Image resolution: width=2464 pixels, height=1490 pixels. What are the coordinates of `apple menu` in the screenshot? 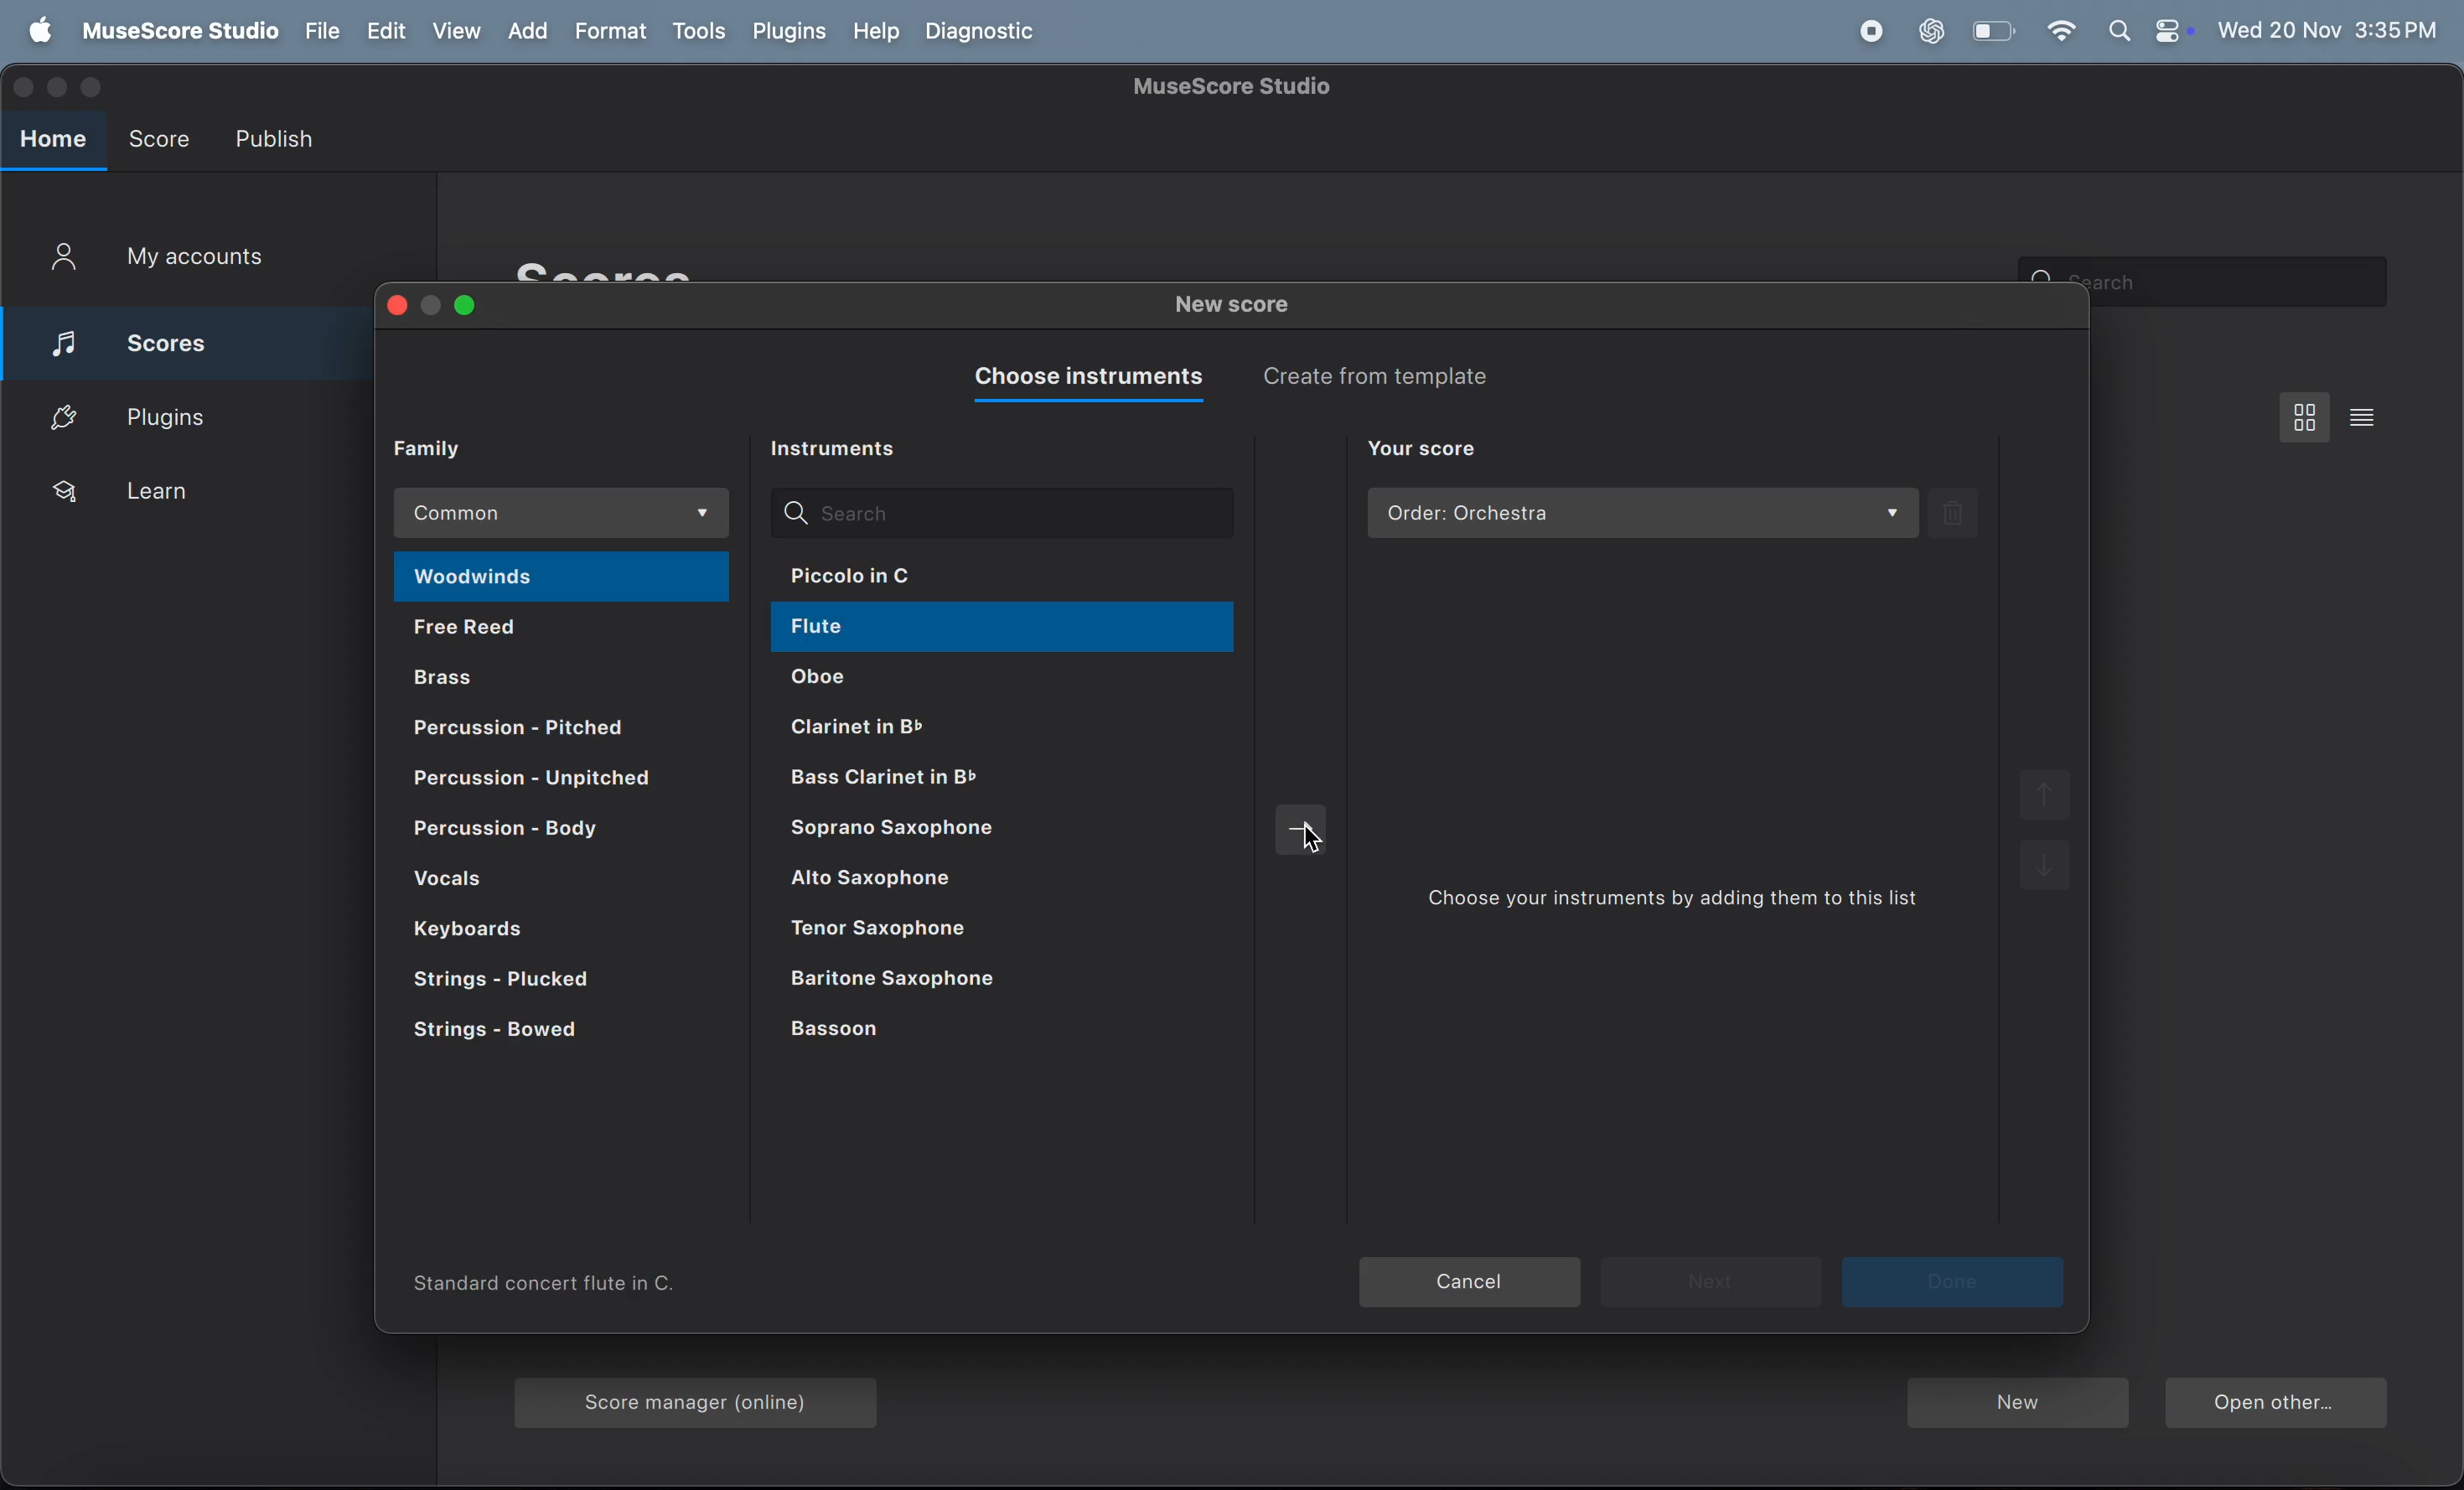 It's located at (34, 32).